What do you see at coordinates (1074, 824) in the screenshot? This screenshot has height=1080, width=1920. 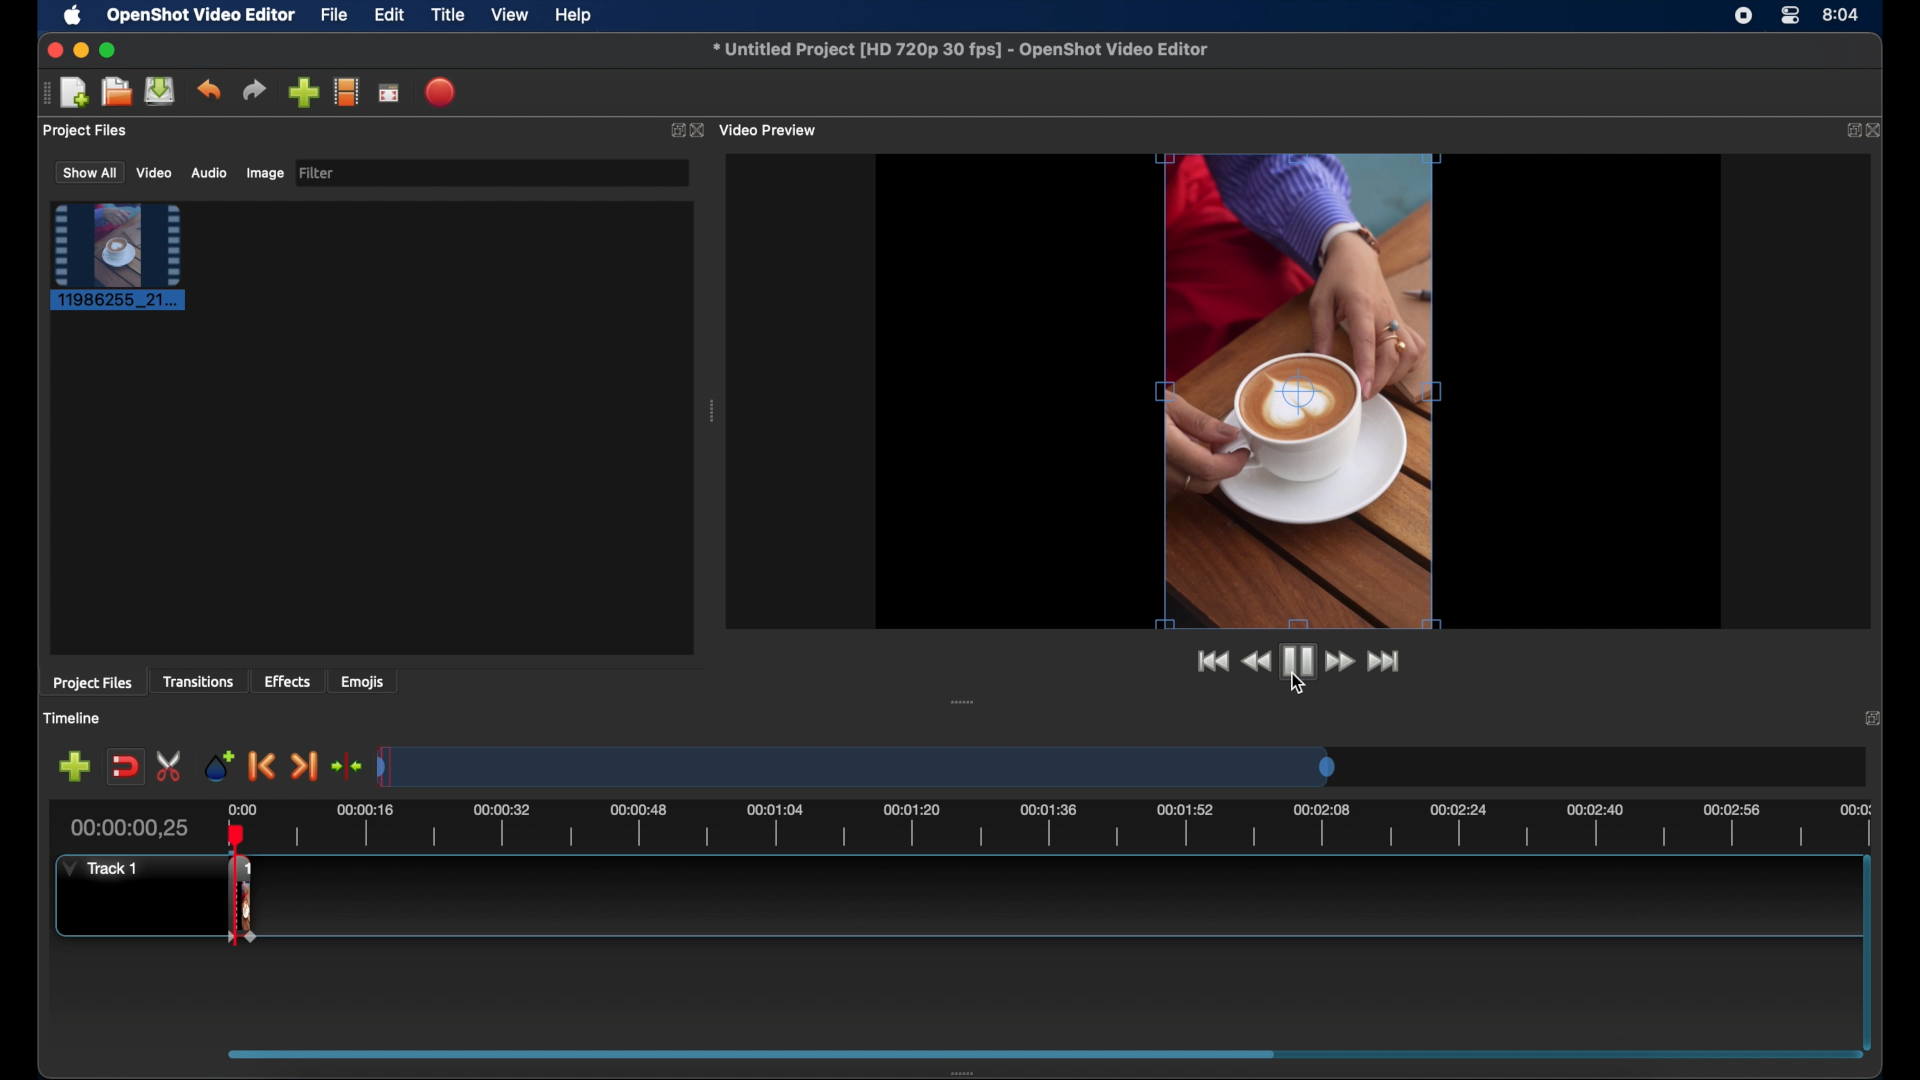 I see `timeline ` at bounding box center [1074, 824].